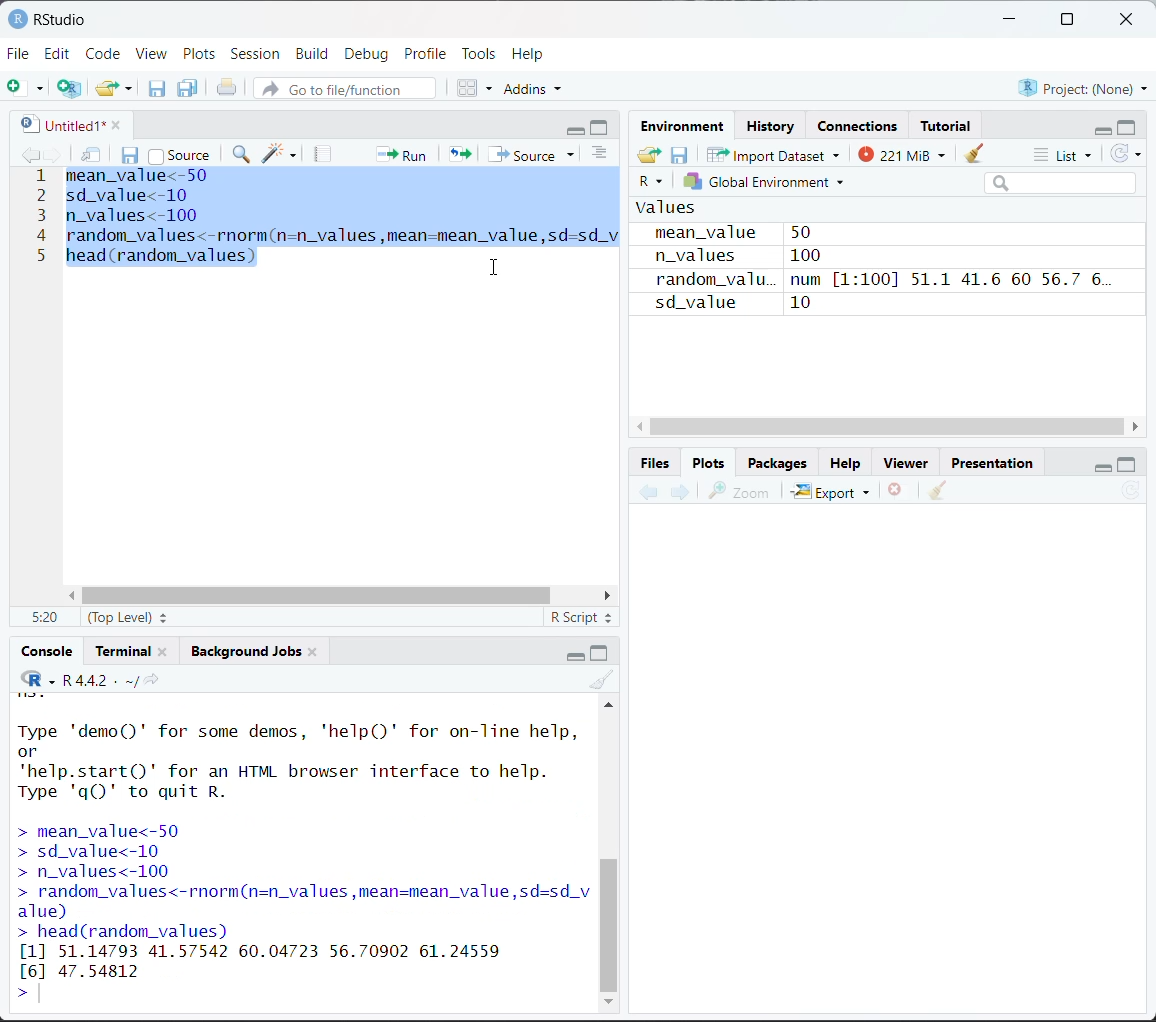  What do you see at coordinates (536, 88) in the screenshot?
I see `addins` at bounding box center [536, 88].